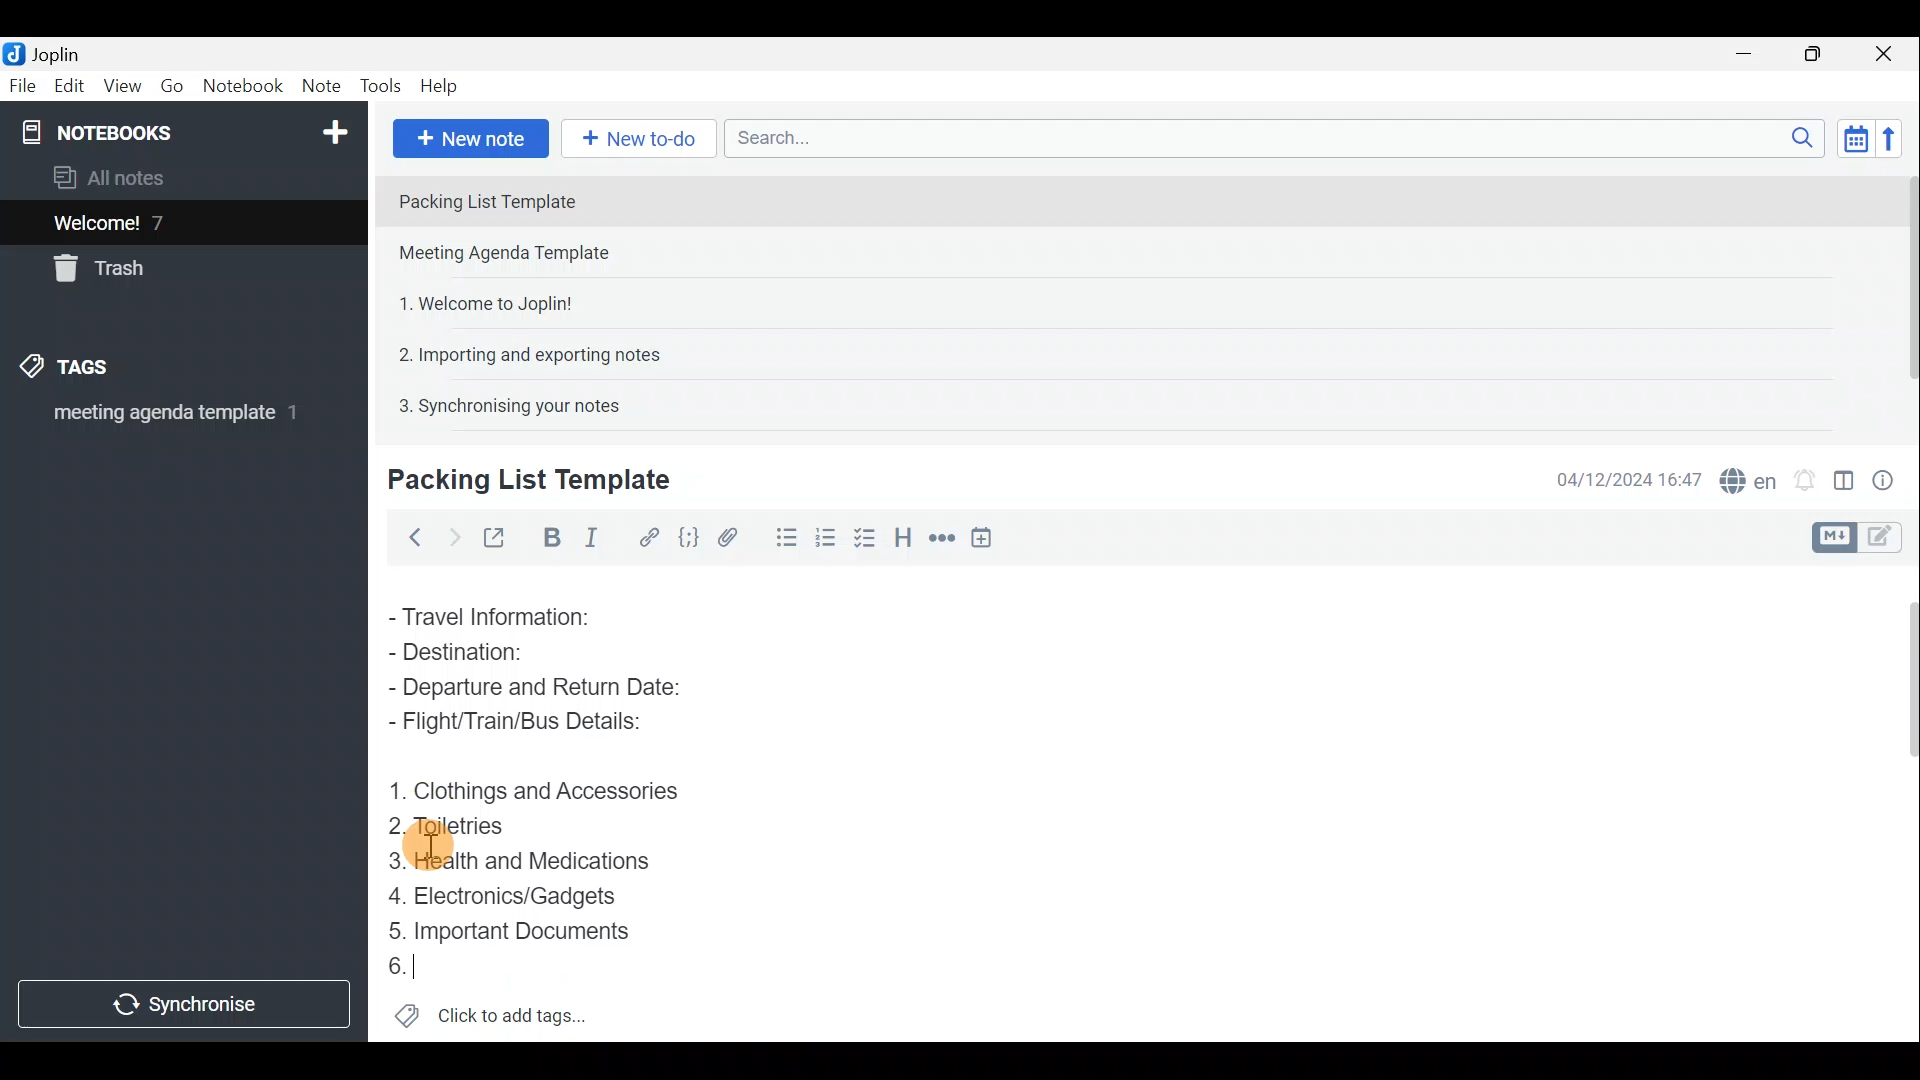  What do you see at coordinates (1849, 138) in the screenshot?
I see `Toggle sort order field` at bounding box center [1849, 138].